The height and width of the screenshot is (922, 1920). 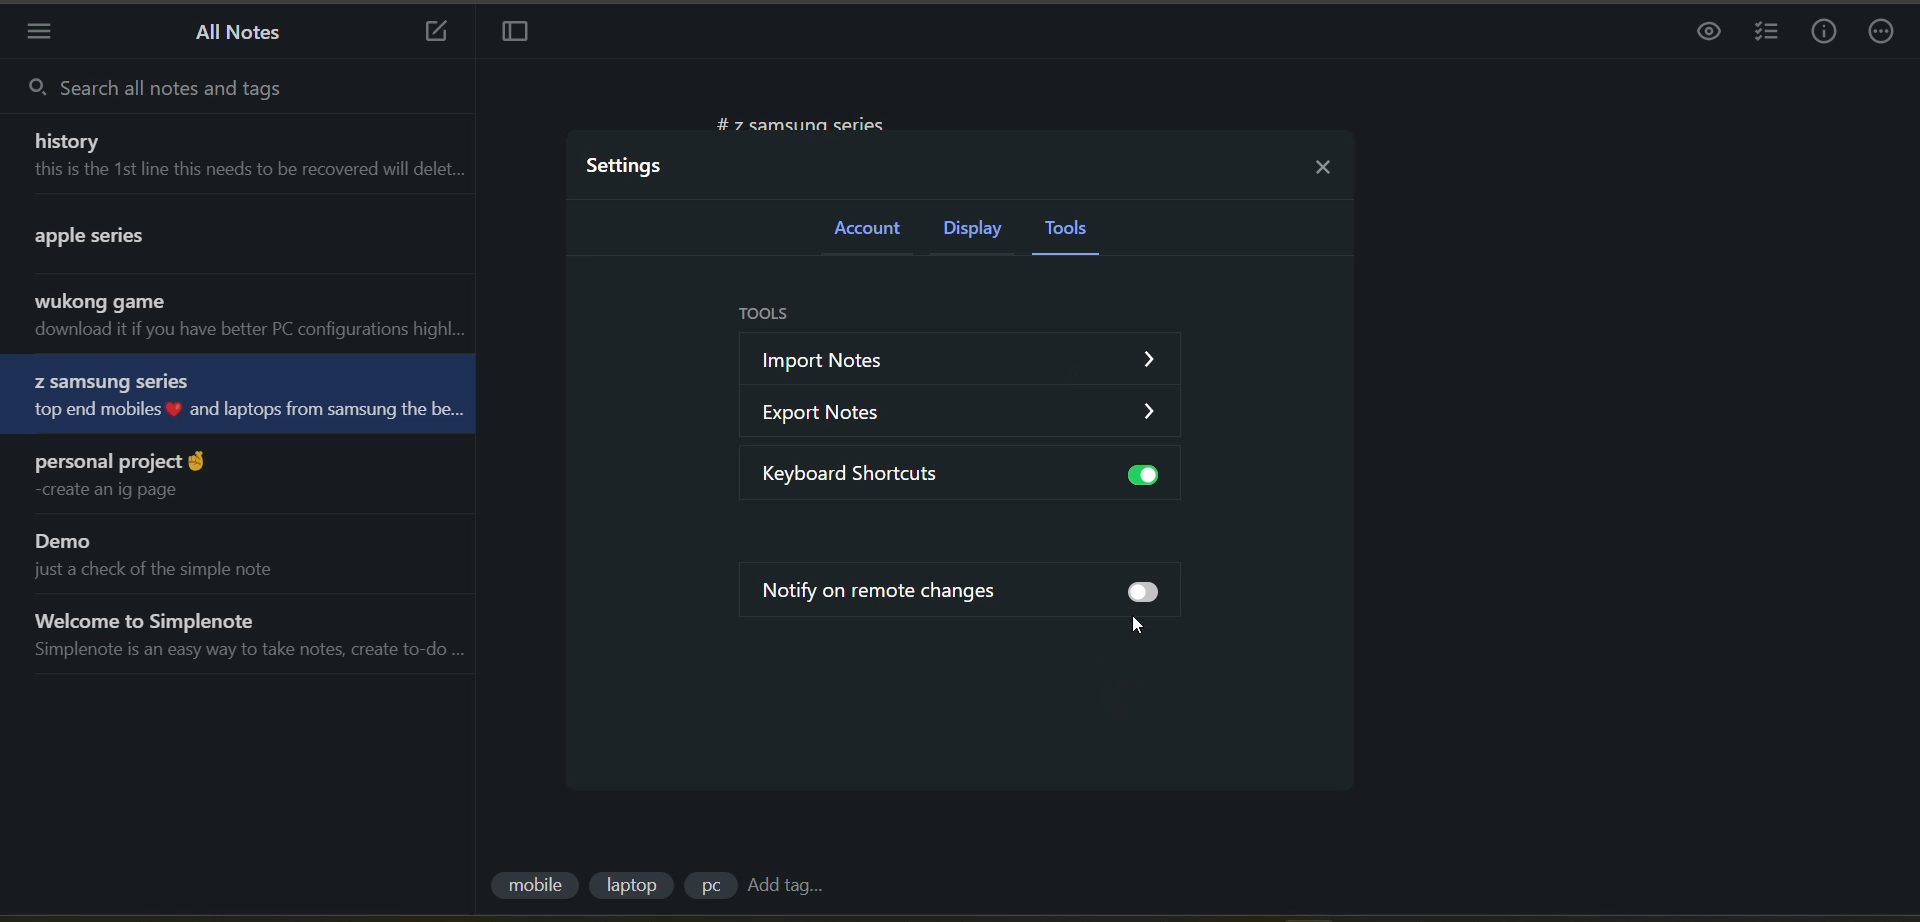 What do you see at coordinates (1822, 33) in the screenshot?
I see `info` at bounding box center [1822, 33].